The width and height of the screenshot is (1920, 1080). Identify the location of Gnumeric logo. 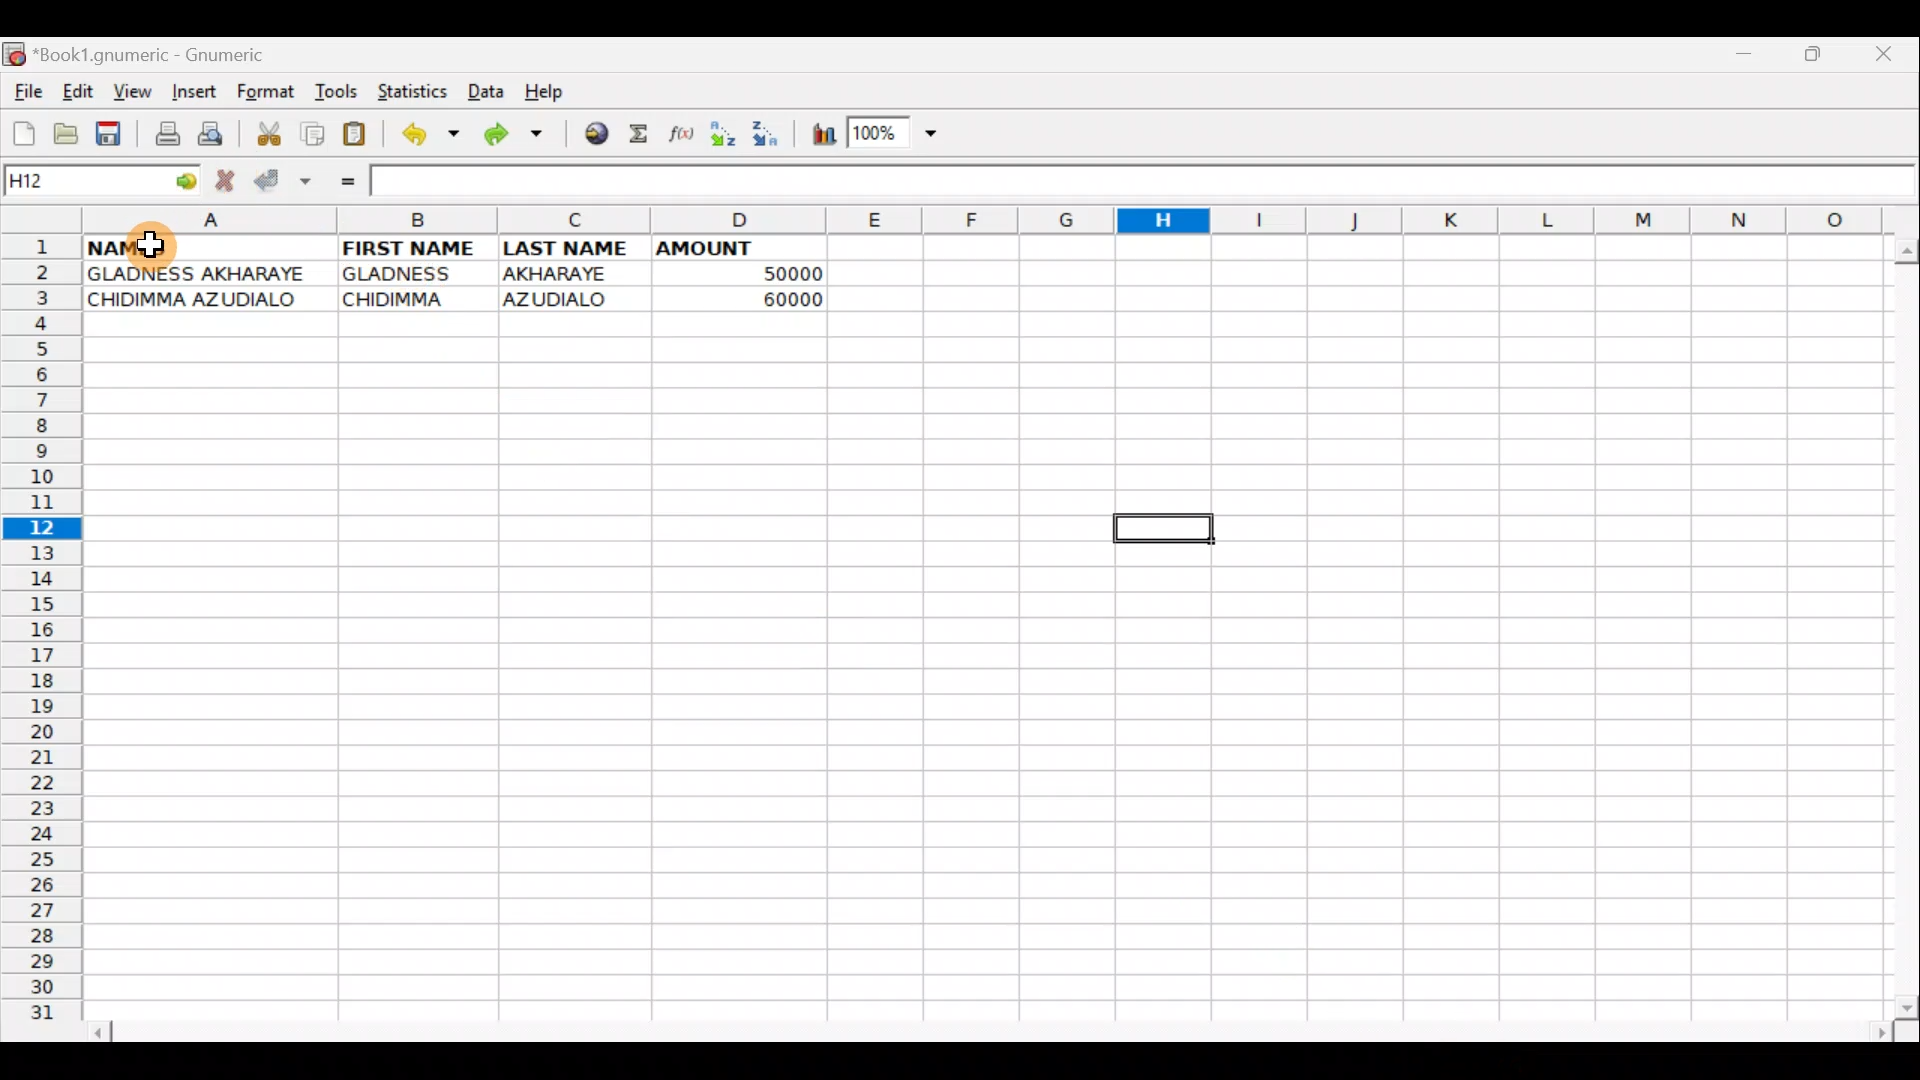
(16, 56).